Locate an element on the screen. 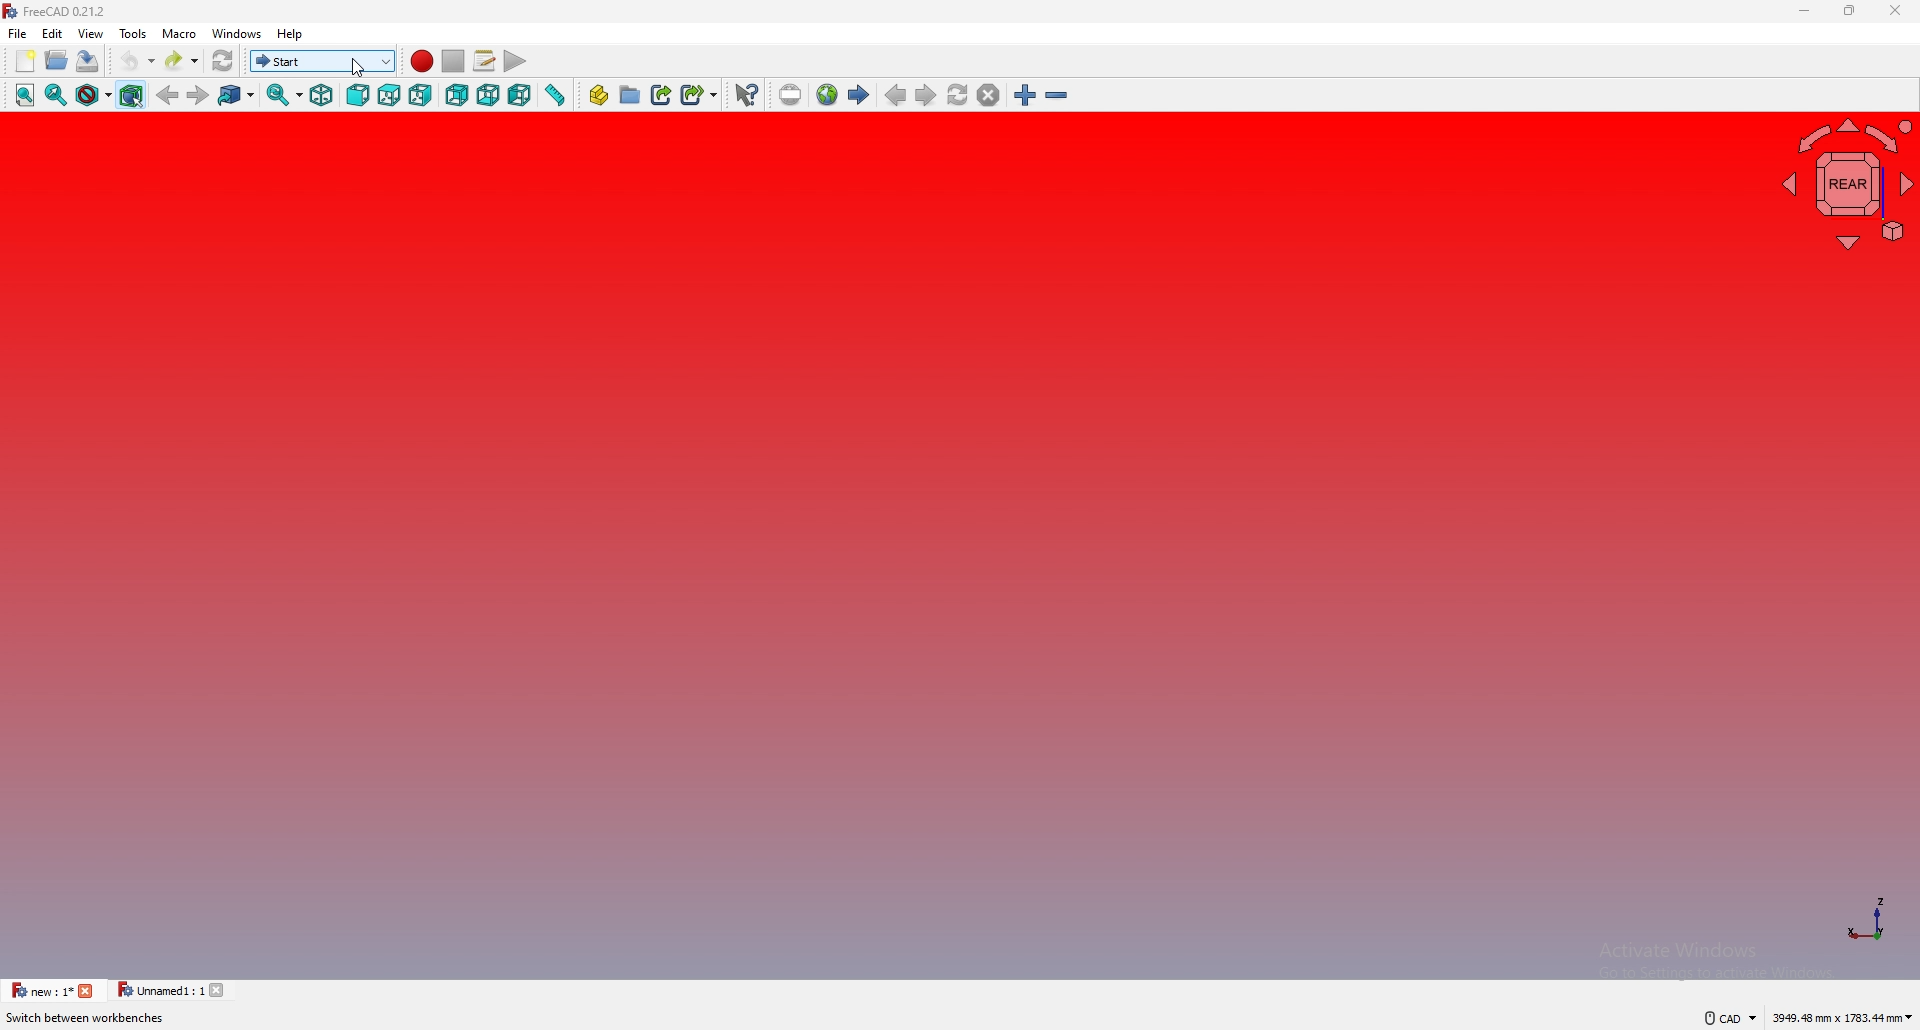 This screenshot has height=1030, width=1920. Unnamed1 : 1 is located at coordinates (159, 990).